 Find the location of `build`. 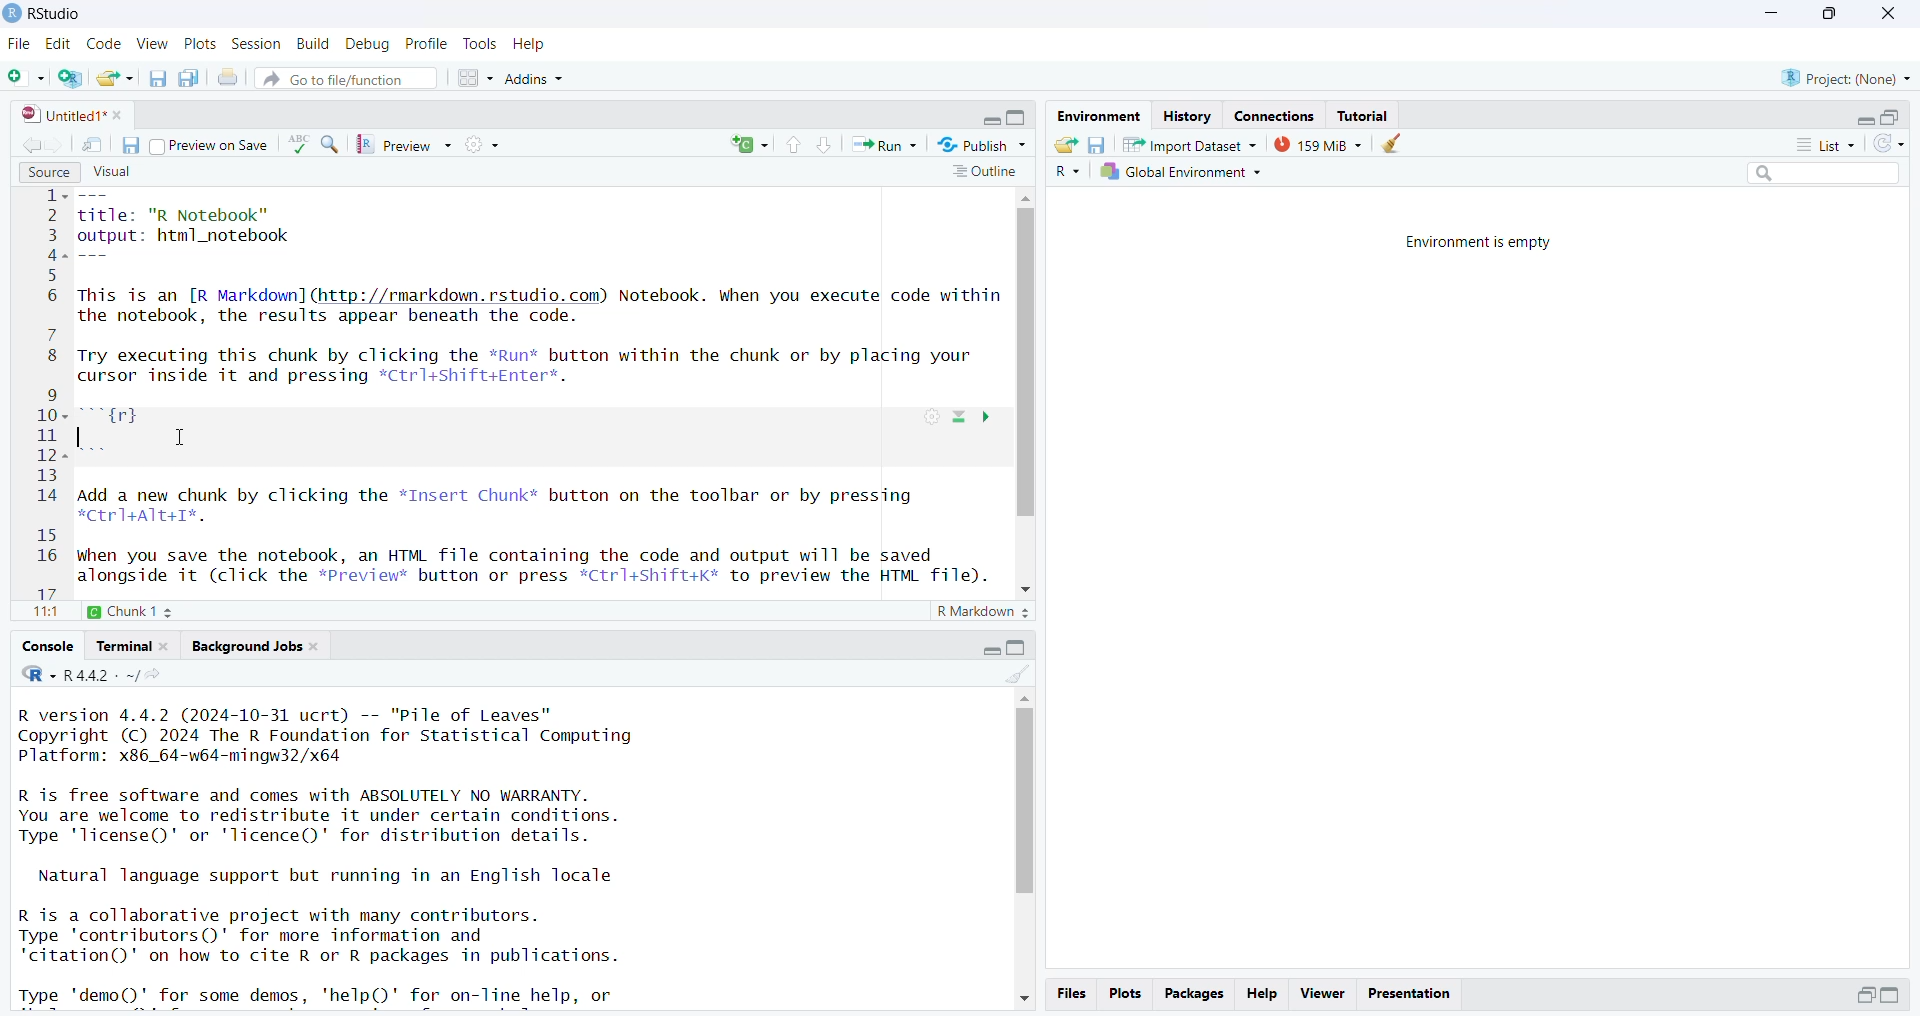

build is located at coordinates (315, 44).